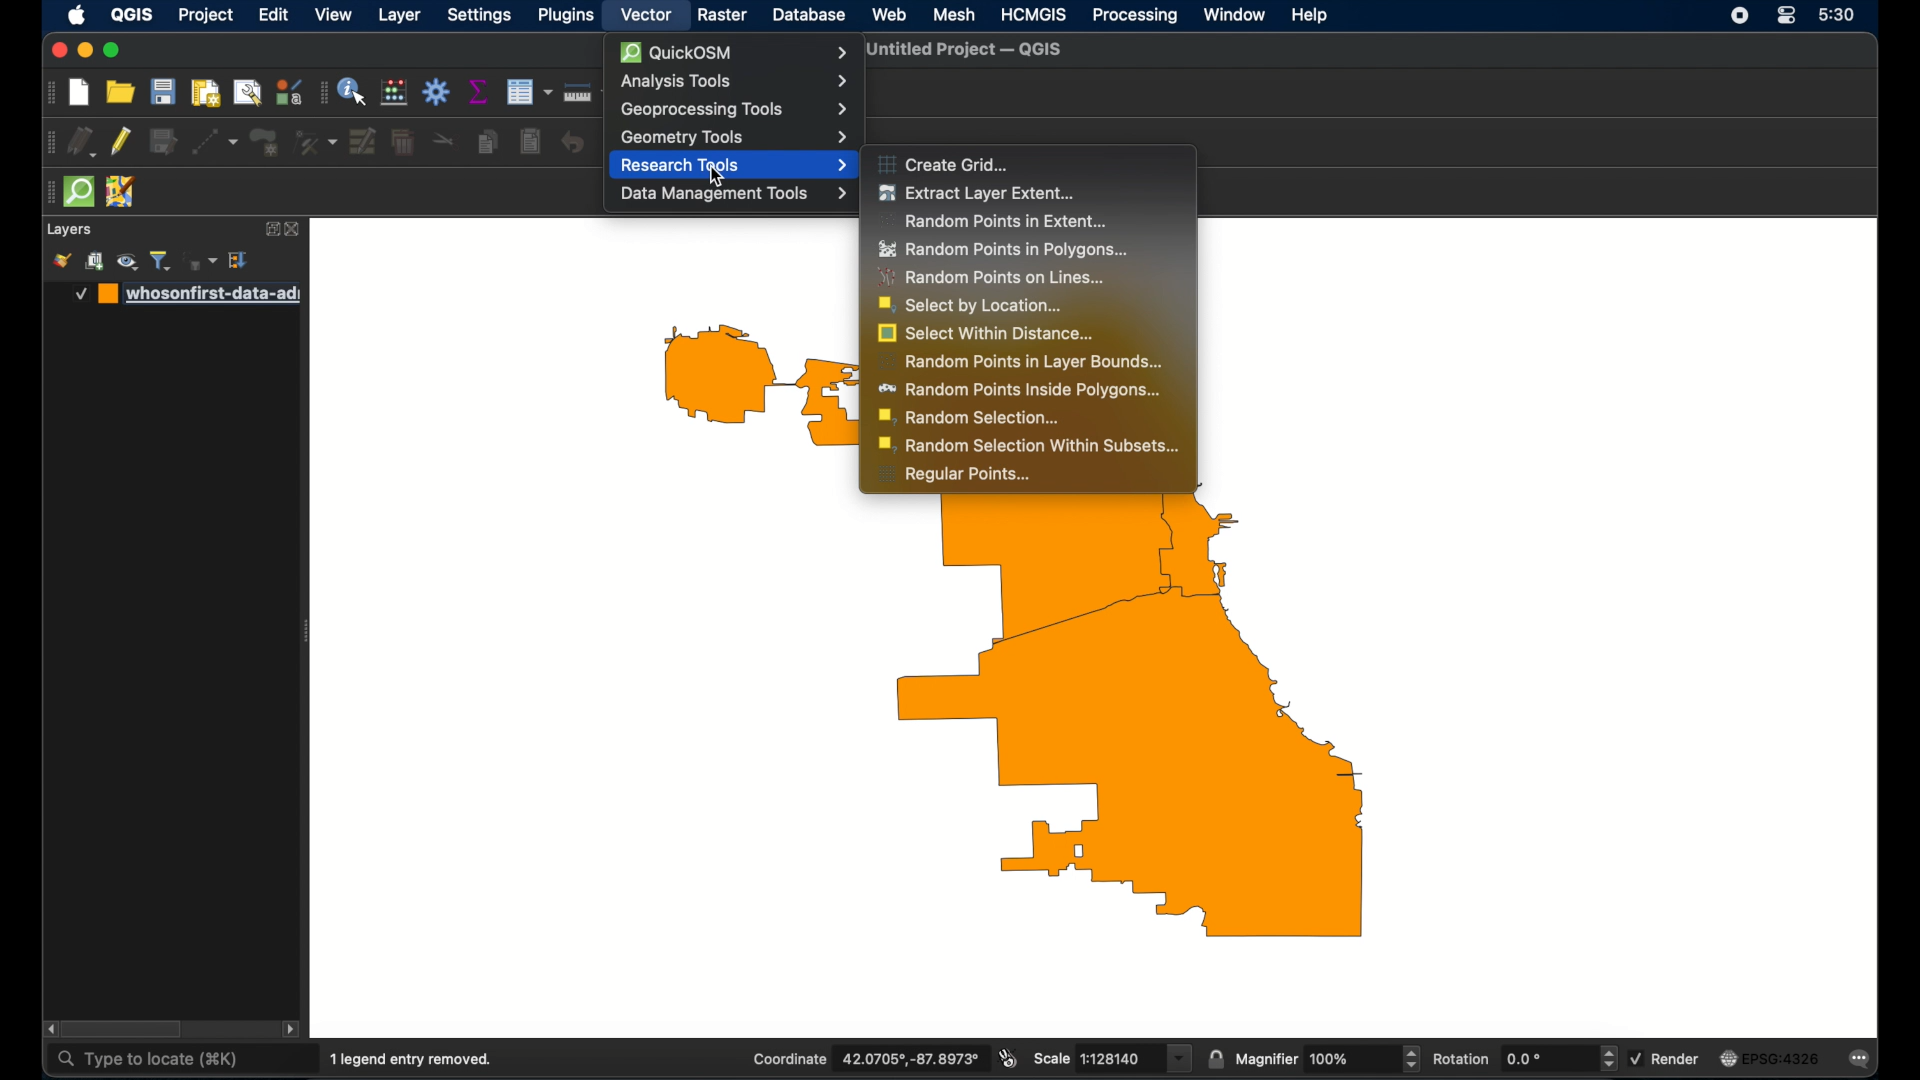  I want to click on measure line, so click(585, 94).